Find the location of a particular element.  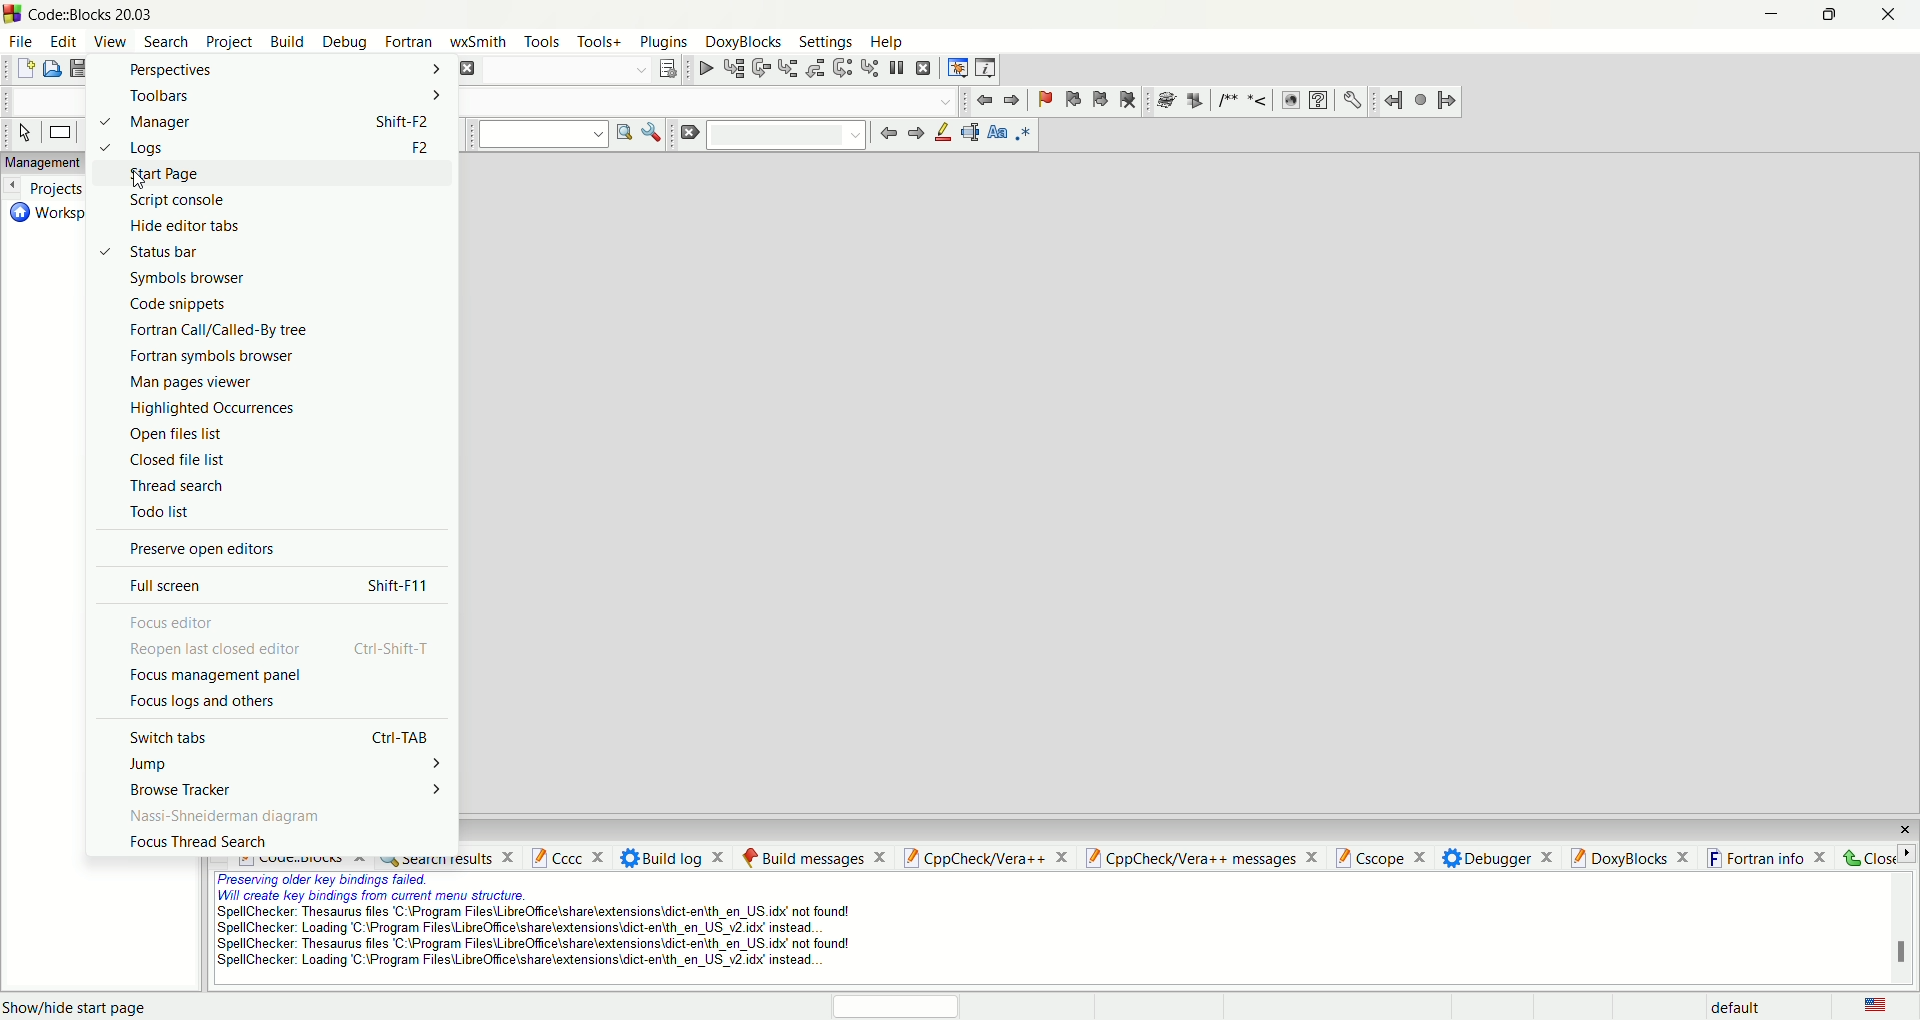

logs is located at coordinates (271, 148).